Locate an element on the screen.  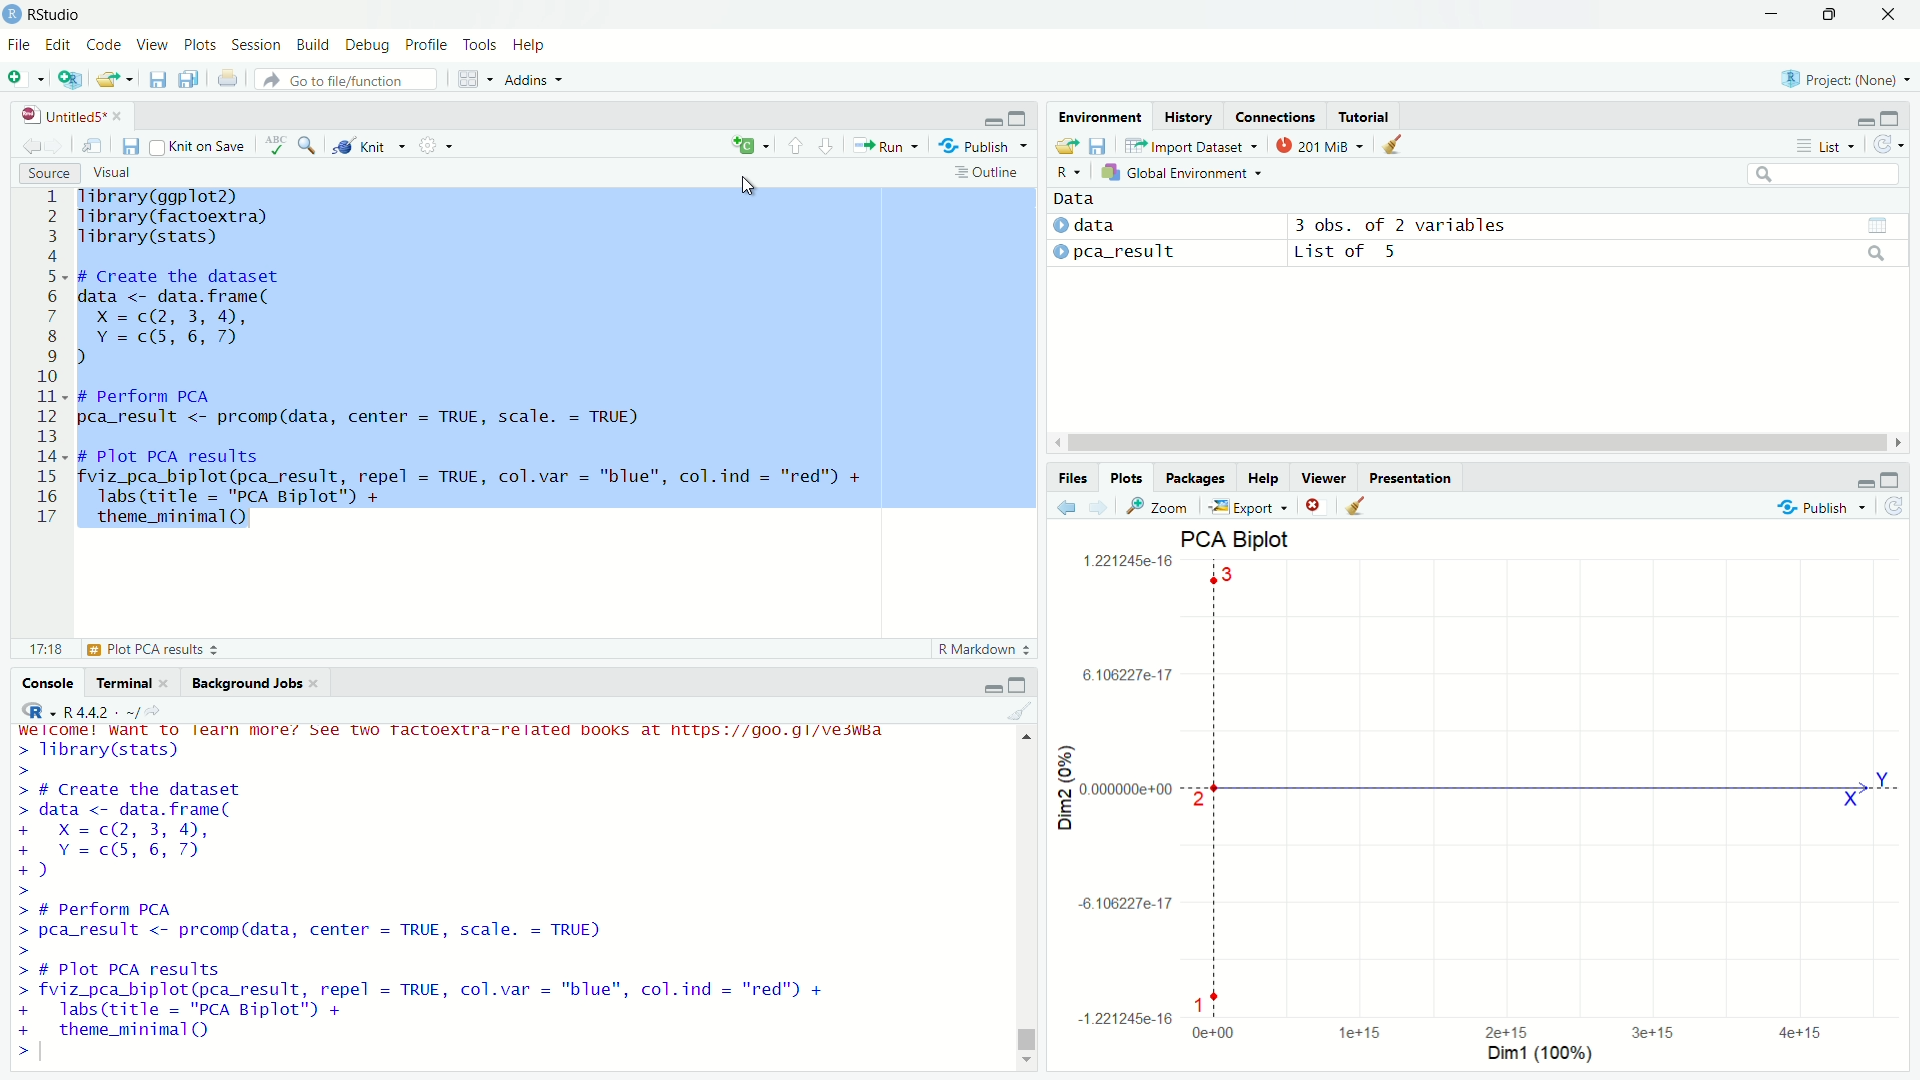
maximize is located at coordinates (1022, 119).